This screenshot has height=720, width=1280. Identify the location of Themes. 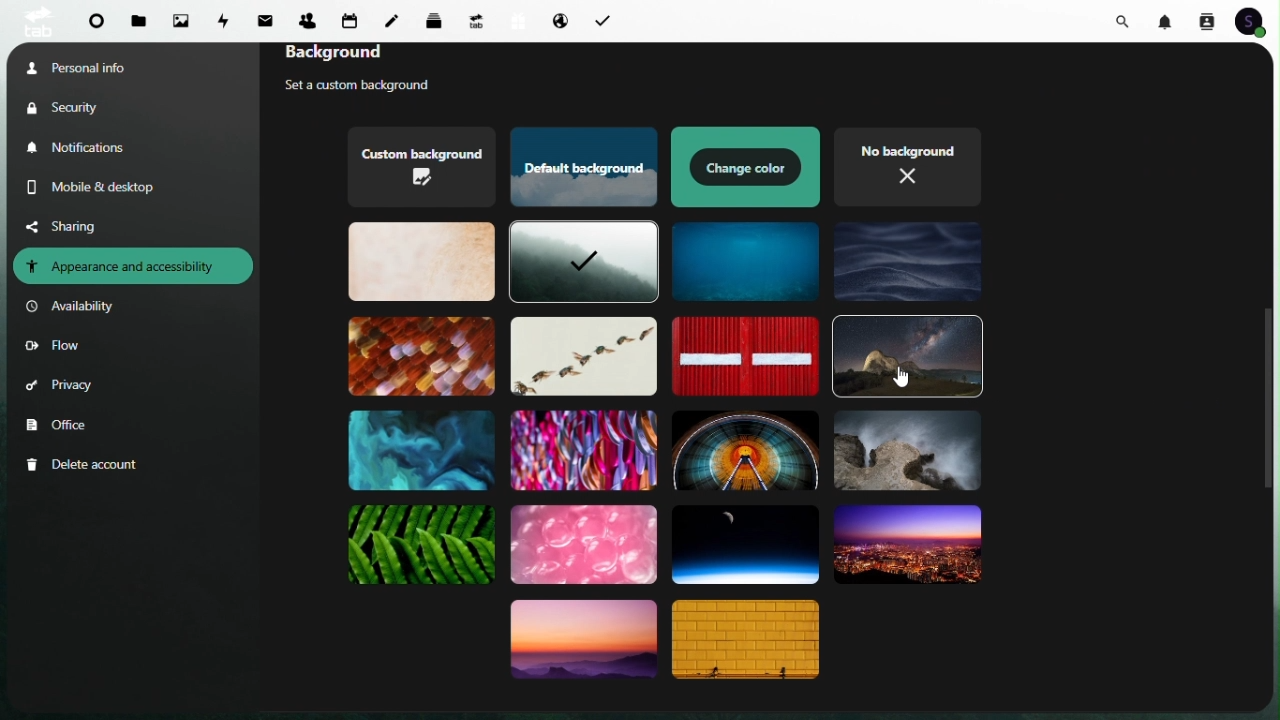
(906, 453).